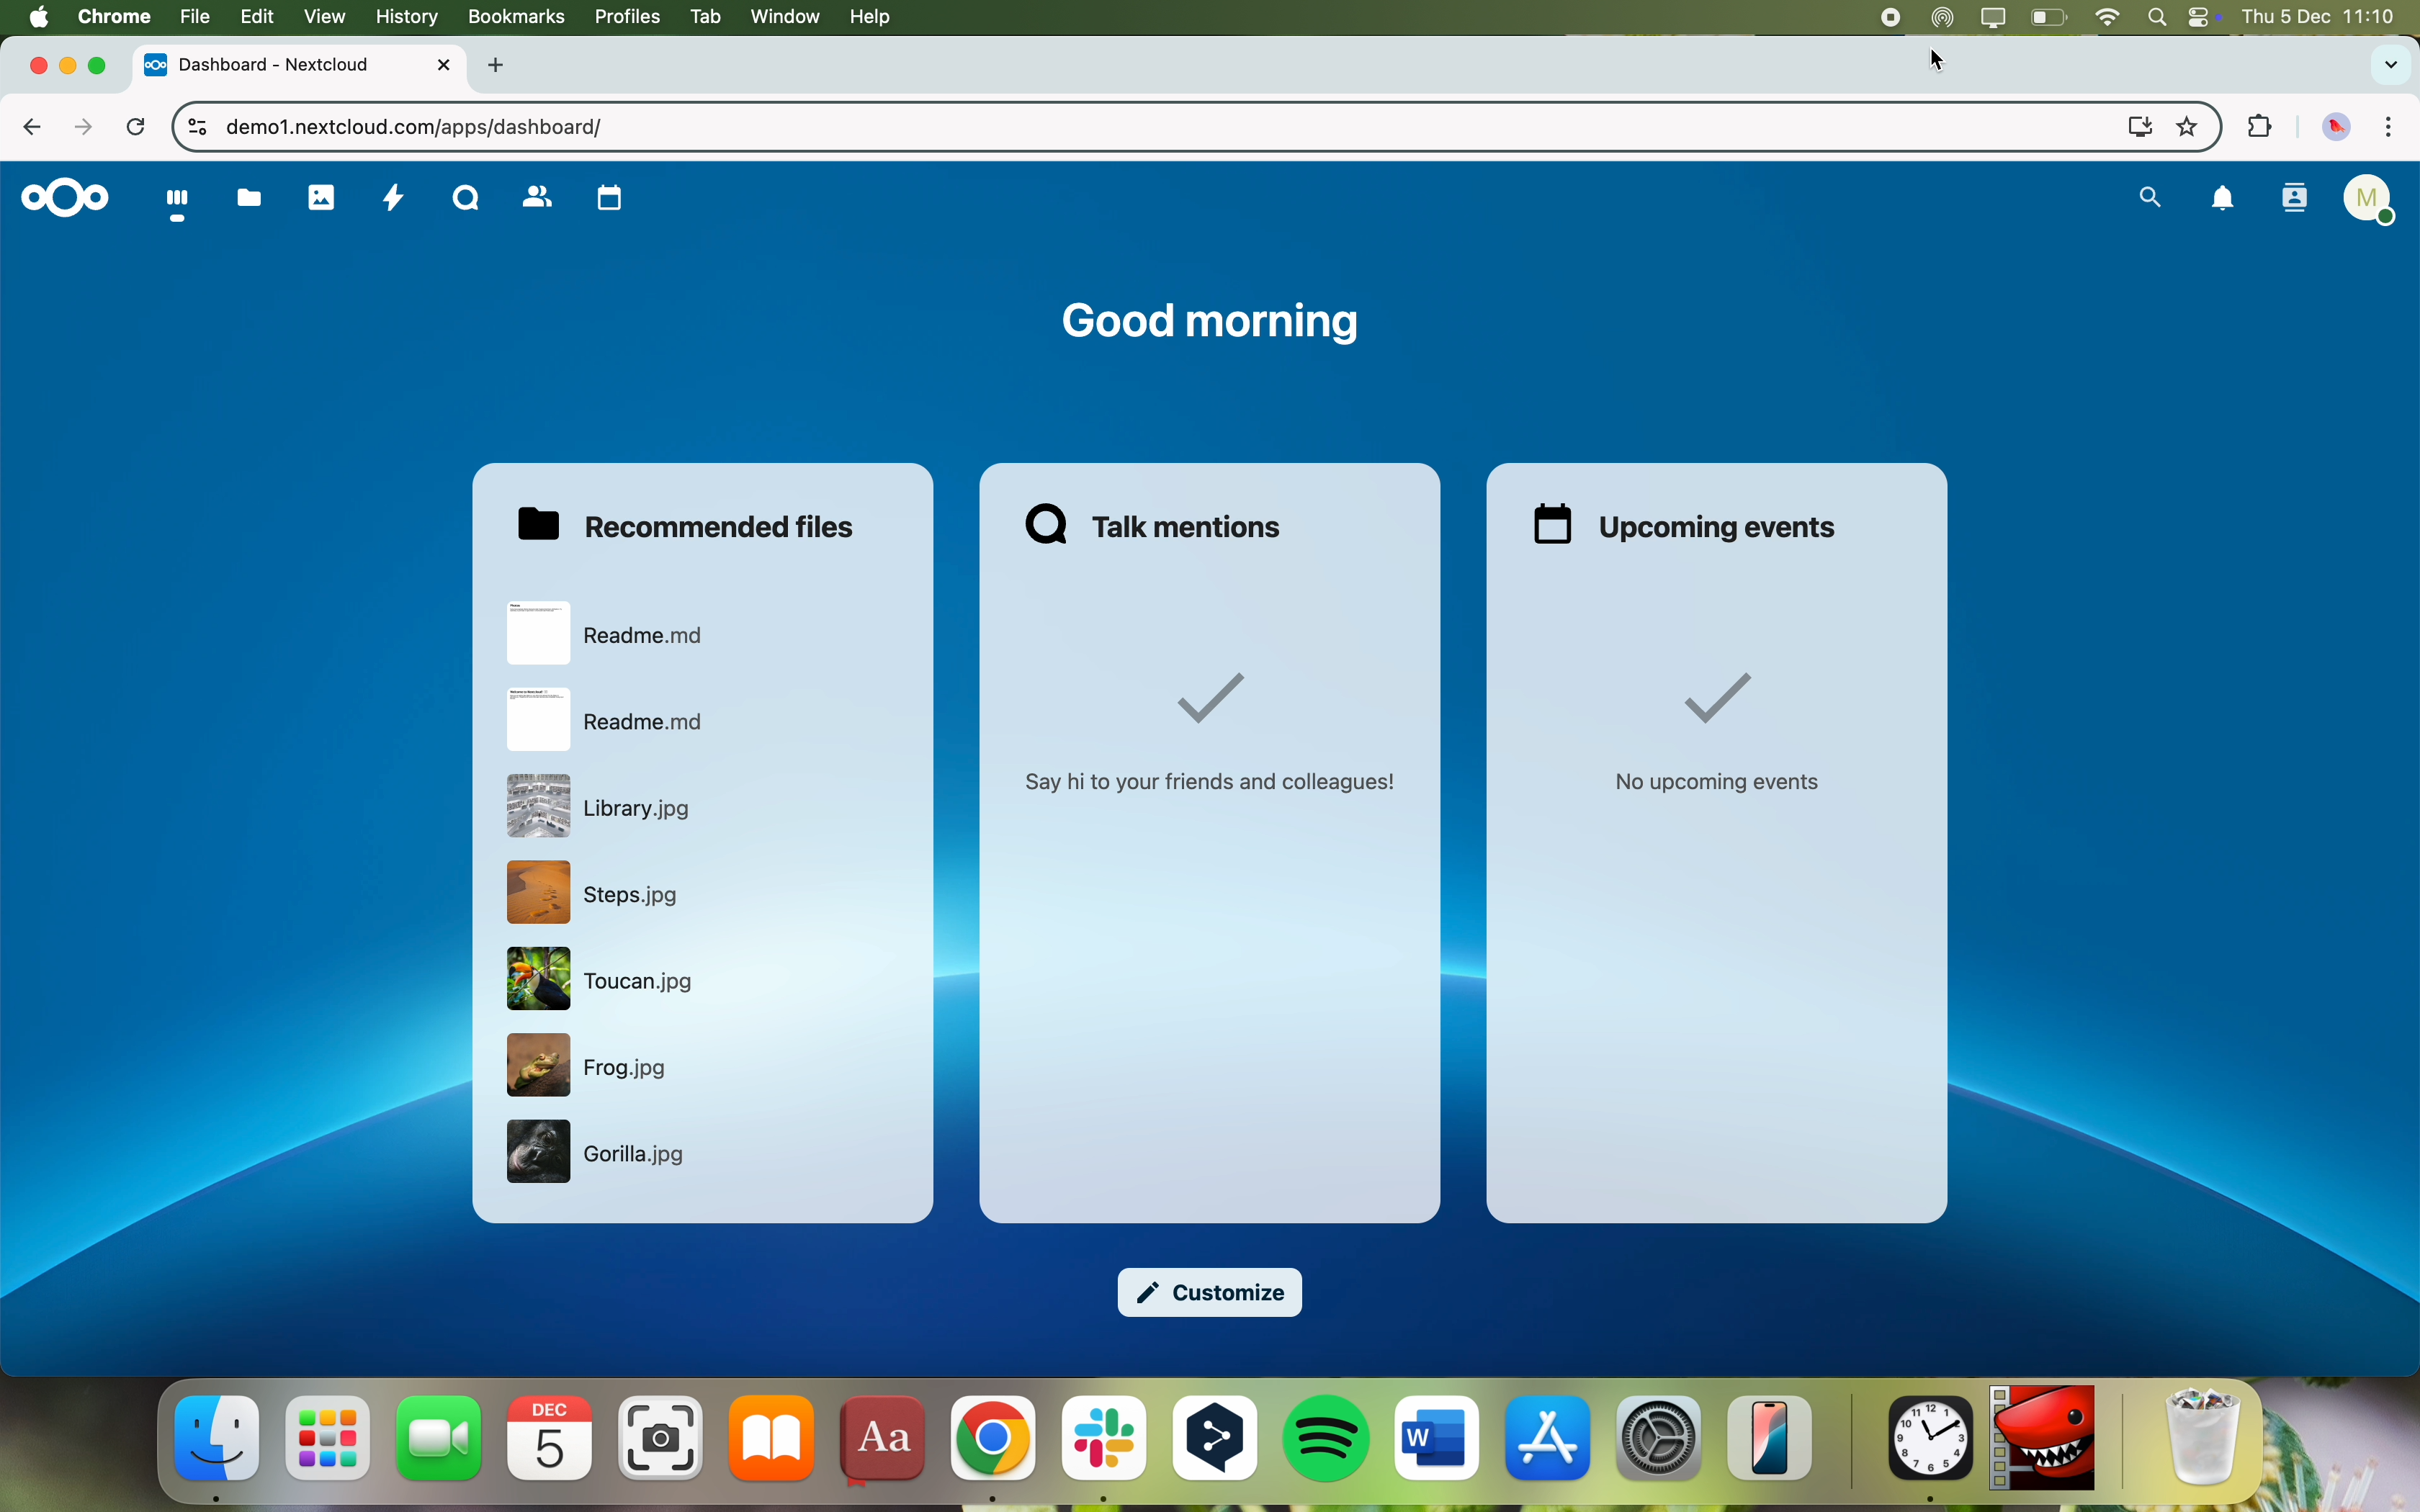 The width and height of the screenshot is (2420, 1512). I want to click on new tab, so click(500, 66).